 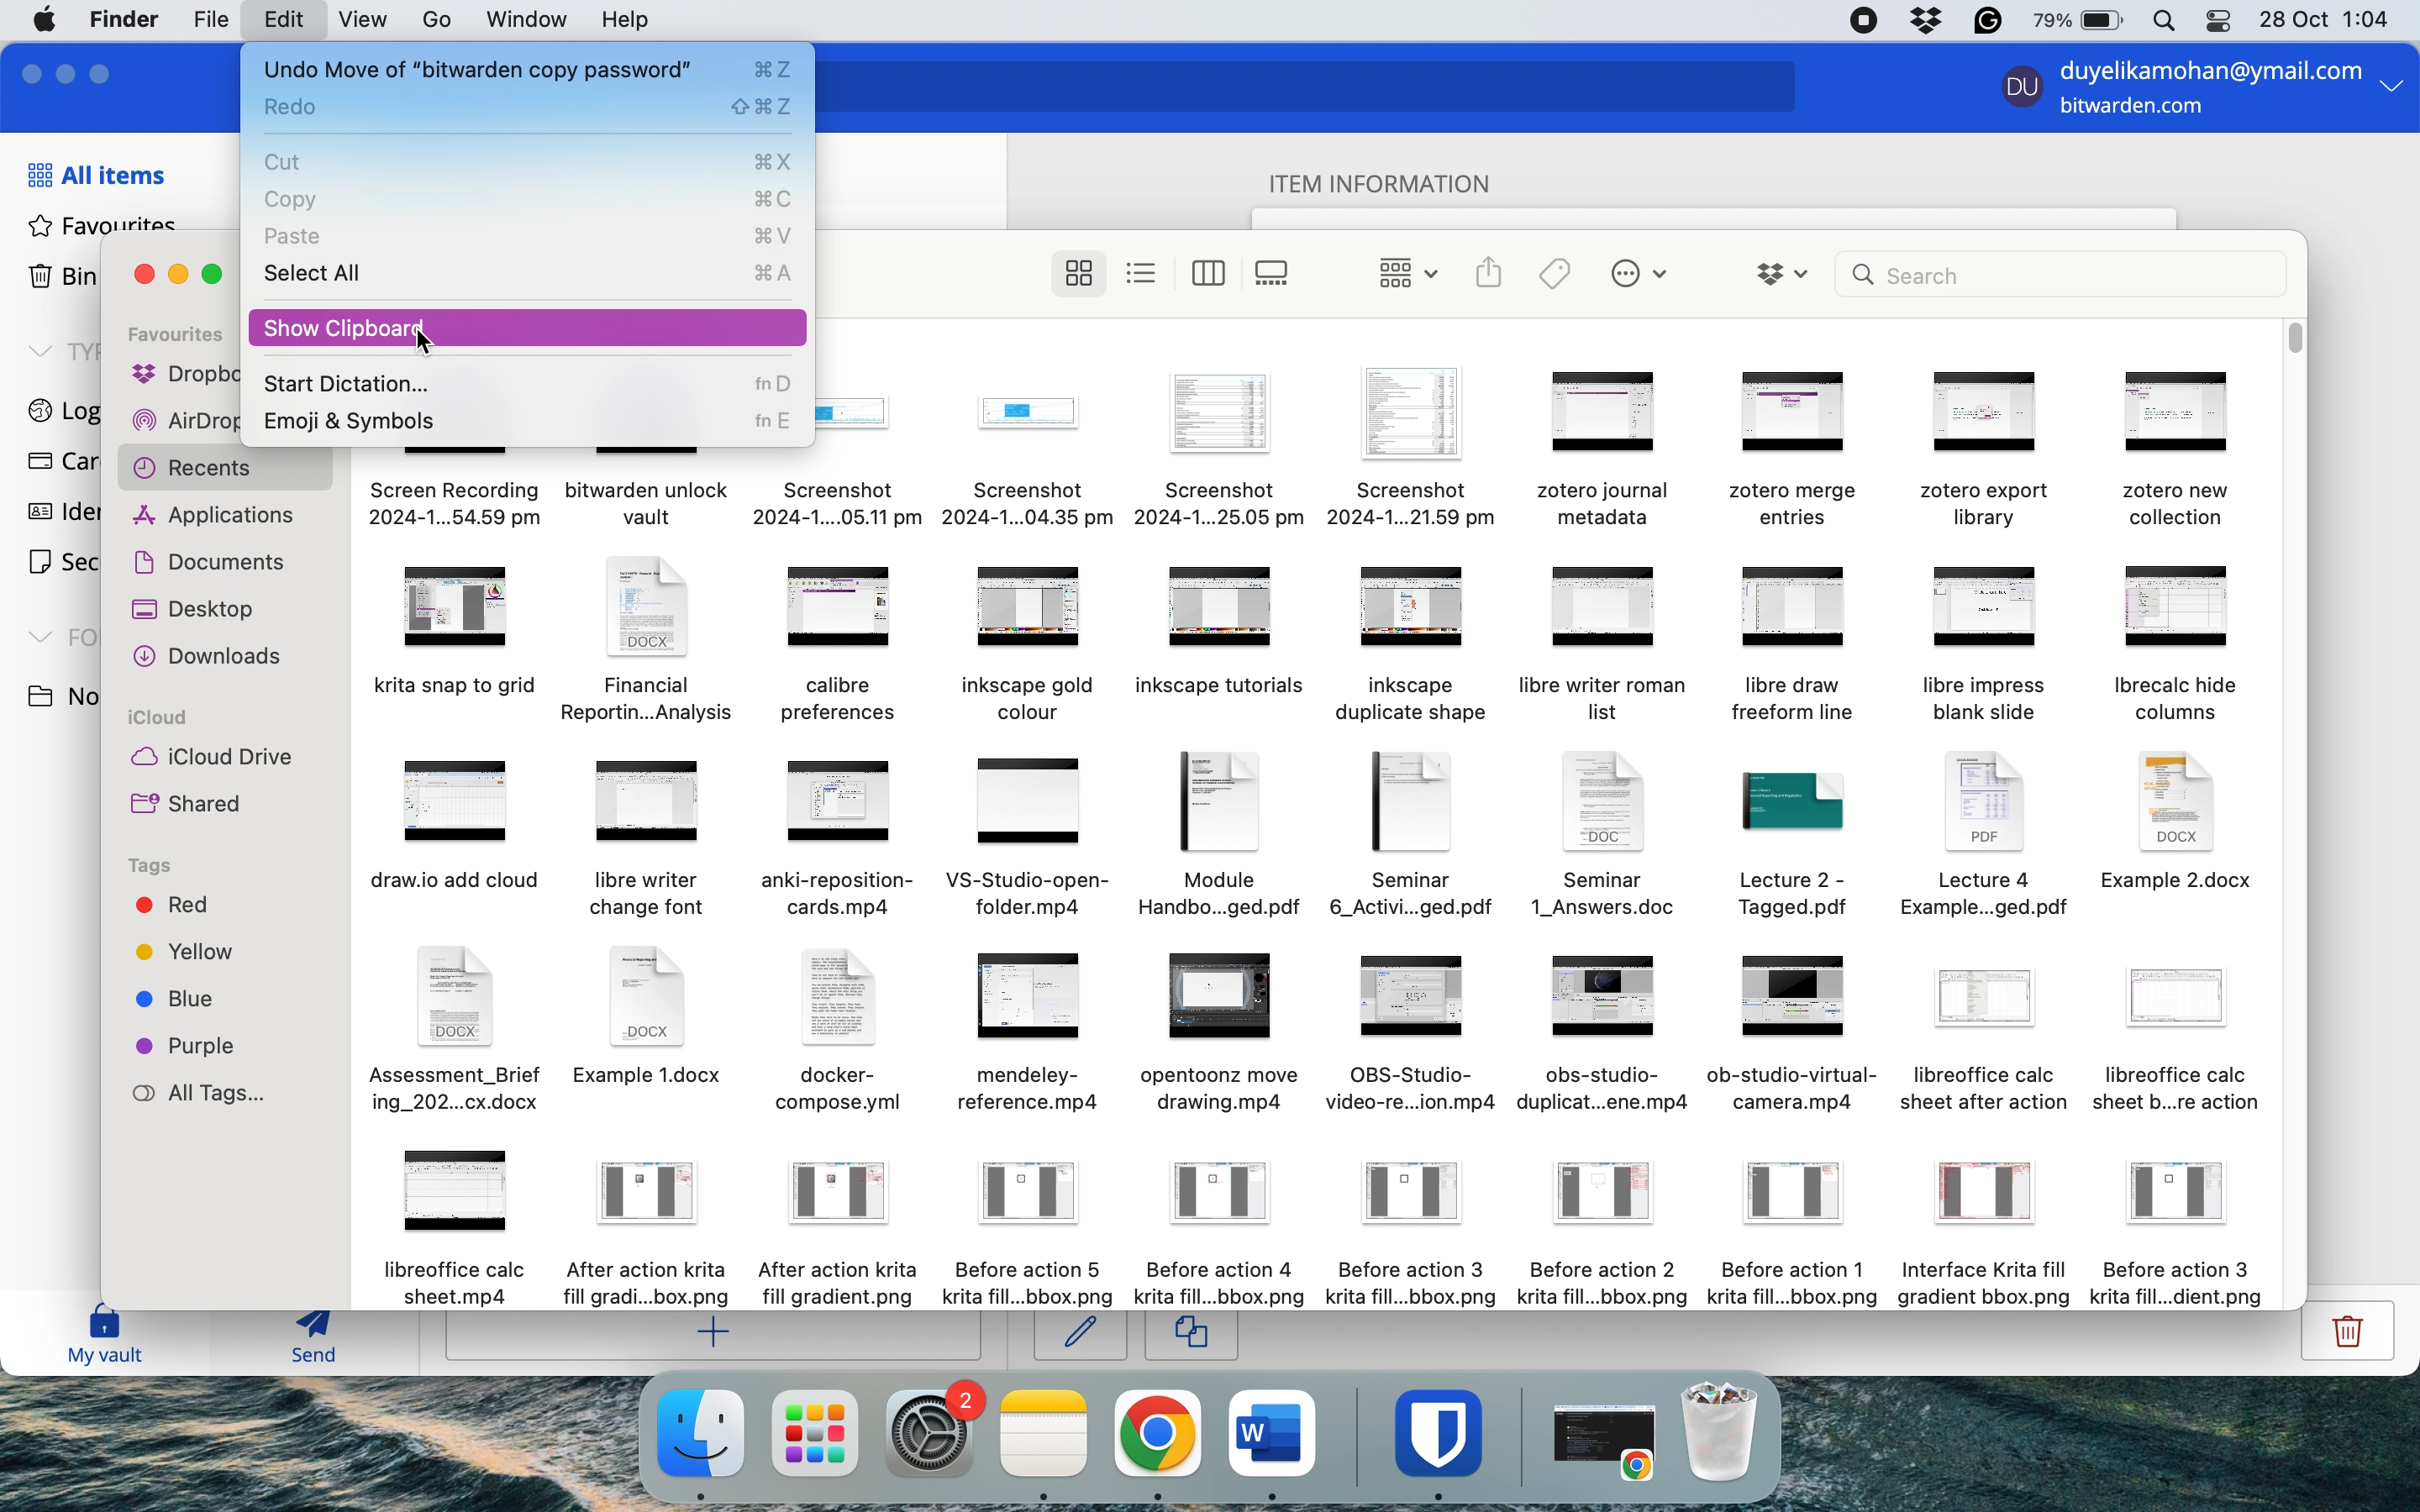 I want to click on maximise, so click(x=220, y=274).